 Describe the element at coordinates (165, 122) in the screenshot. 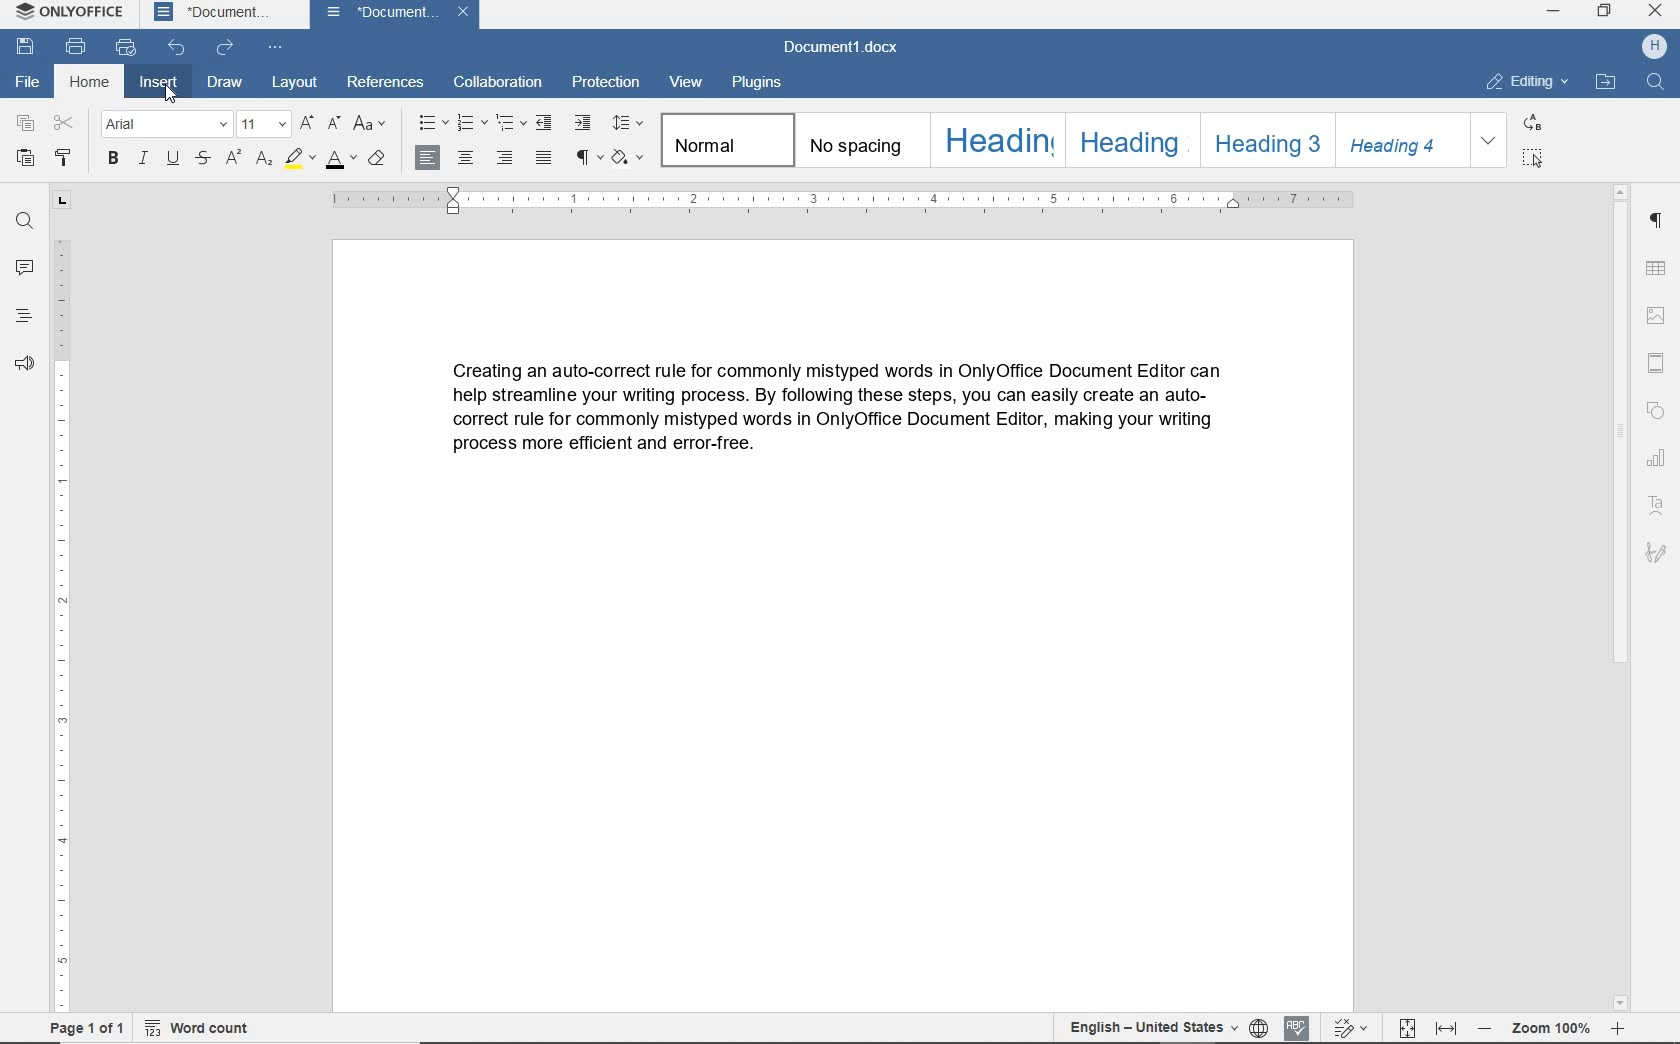

I see `font` at that location.